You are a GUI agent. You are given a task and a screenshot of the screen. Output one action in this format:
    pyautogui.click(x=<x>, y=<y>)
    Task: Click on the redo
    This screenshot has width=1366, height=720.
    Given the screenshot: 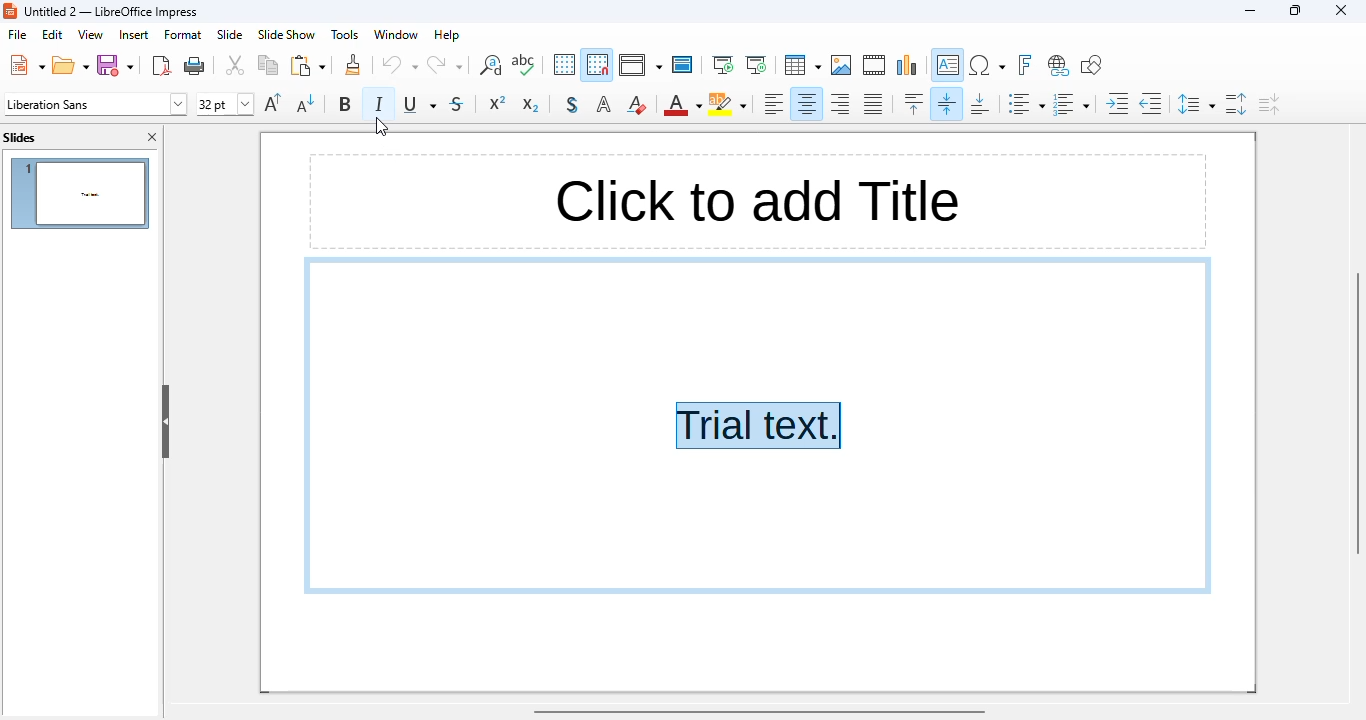 What is the action you would take?
    pyautogui.click(x=445, y=65)
    